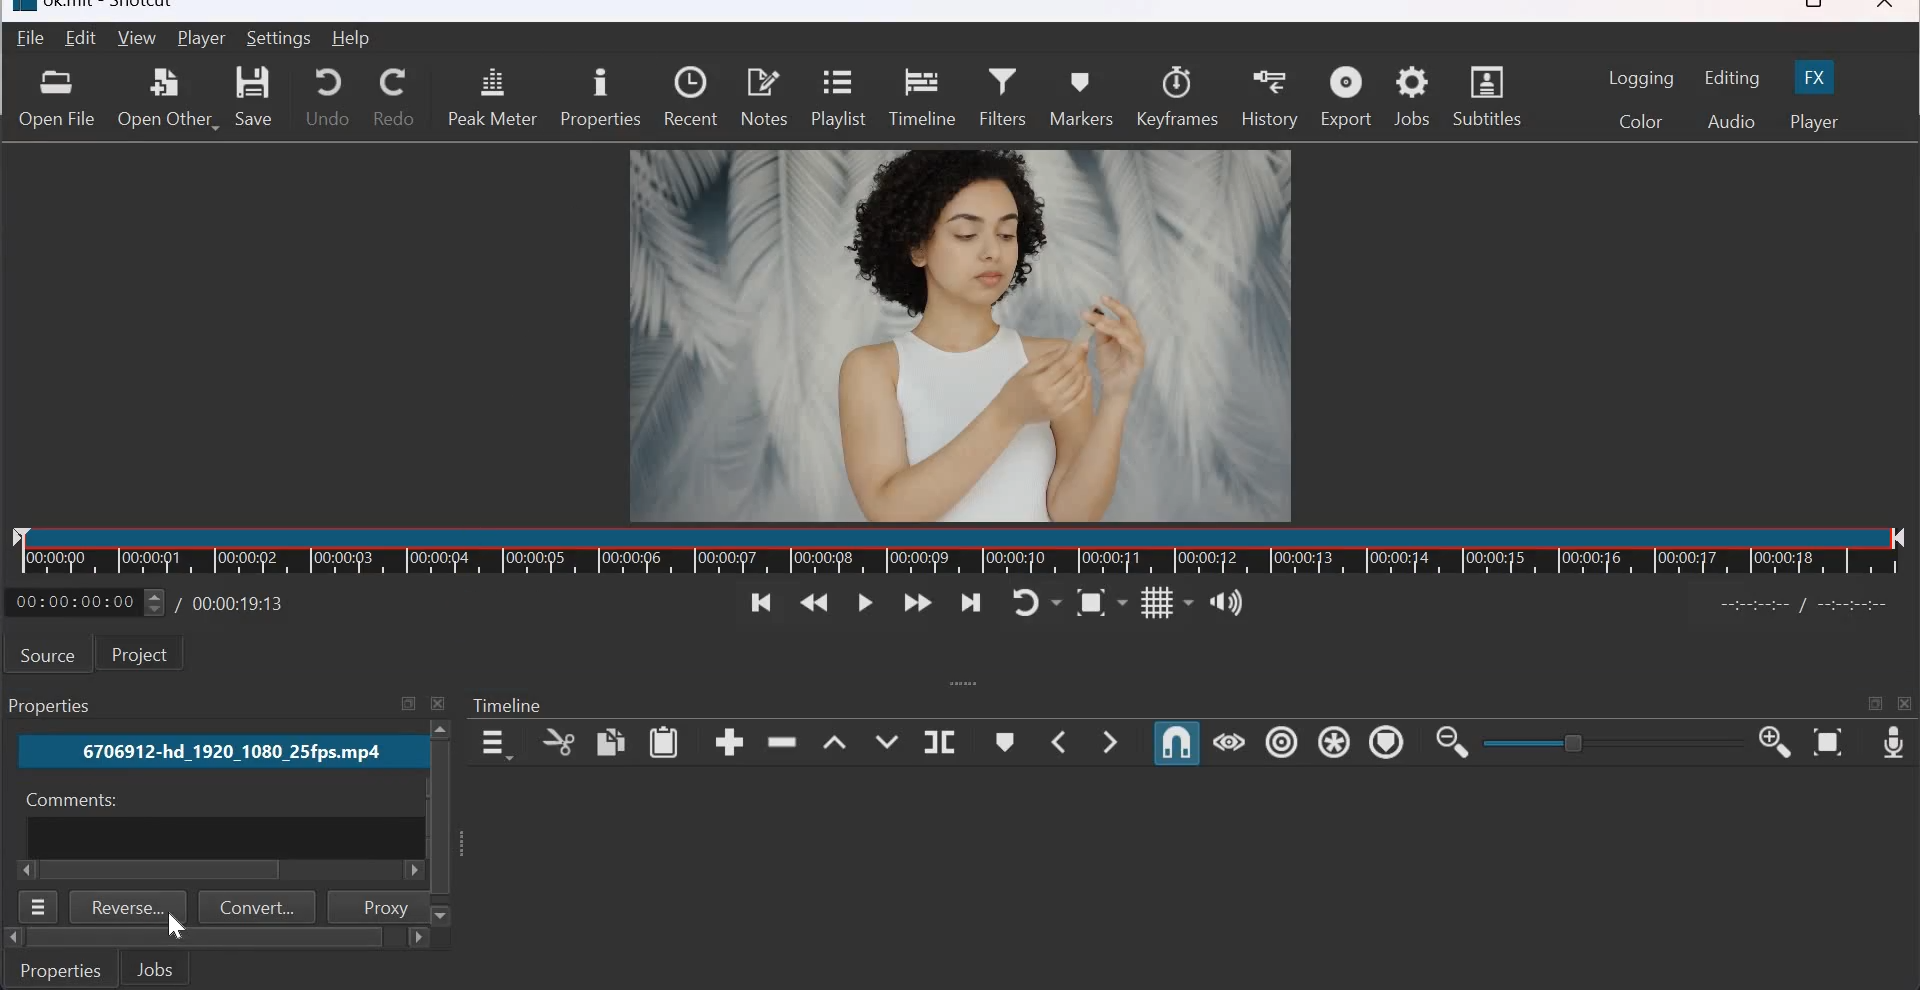 Image resolution: width=1920 pixels, height=990 pixels. What do you see at coordinates (241, 603) in the screenshot?
I see `Total duration` at bounding box center [241, 603].